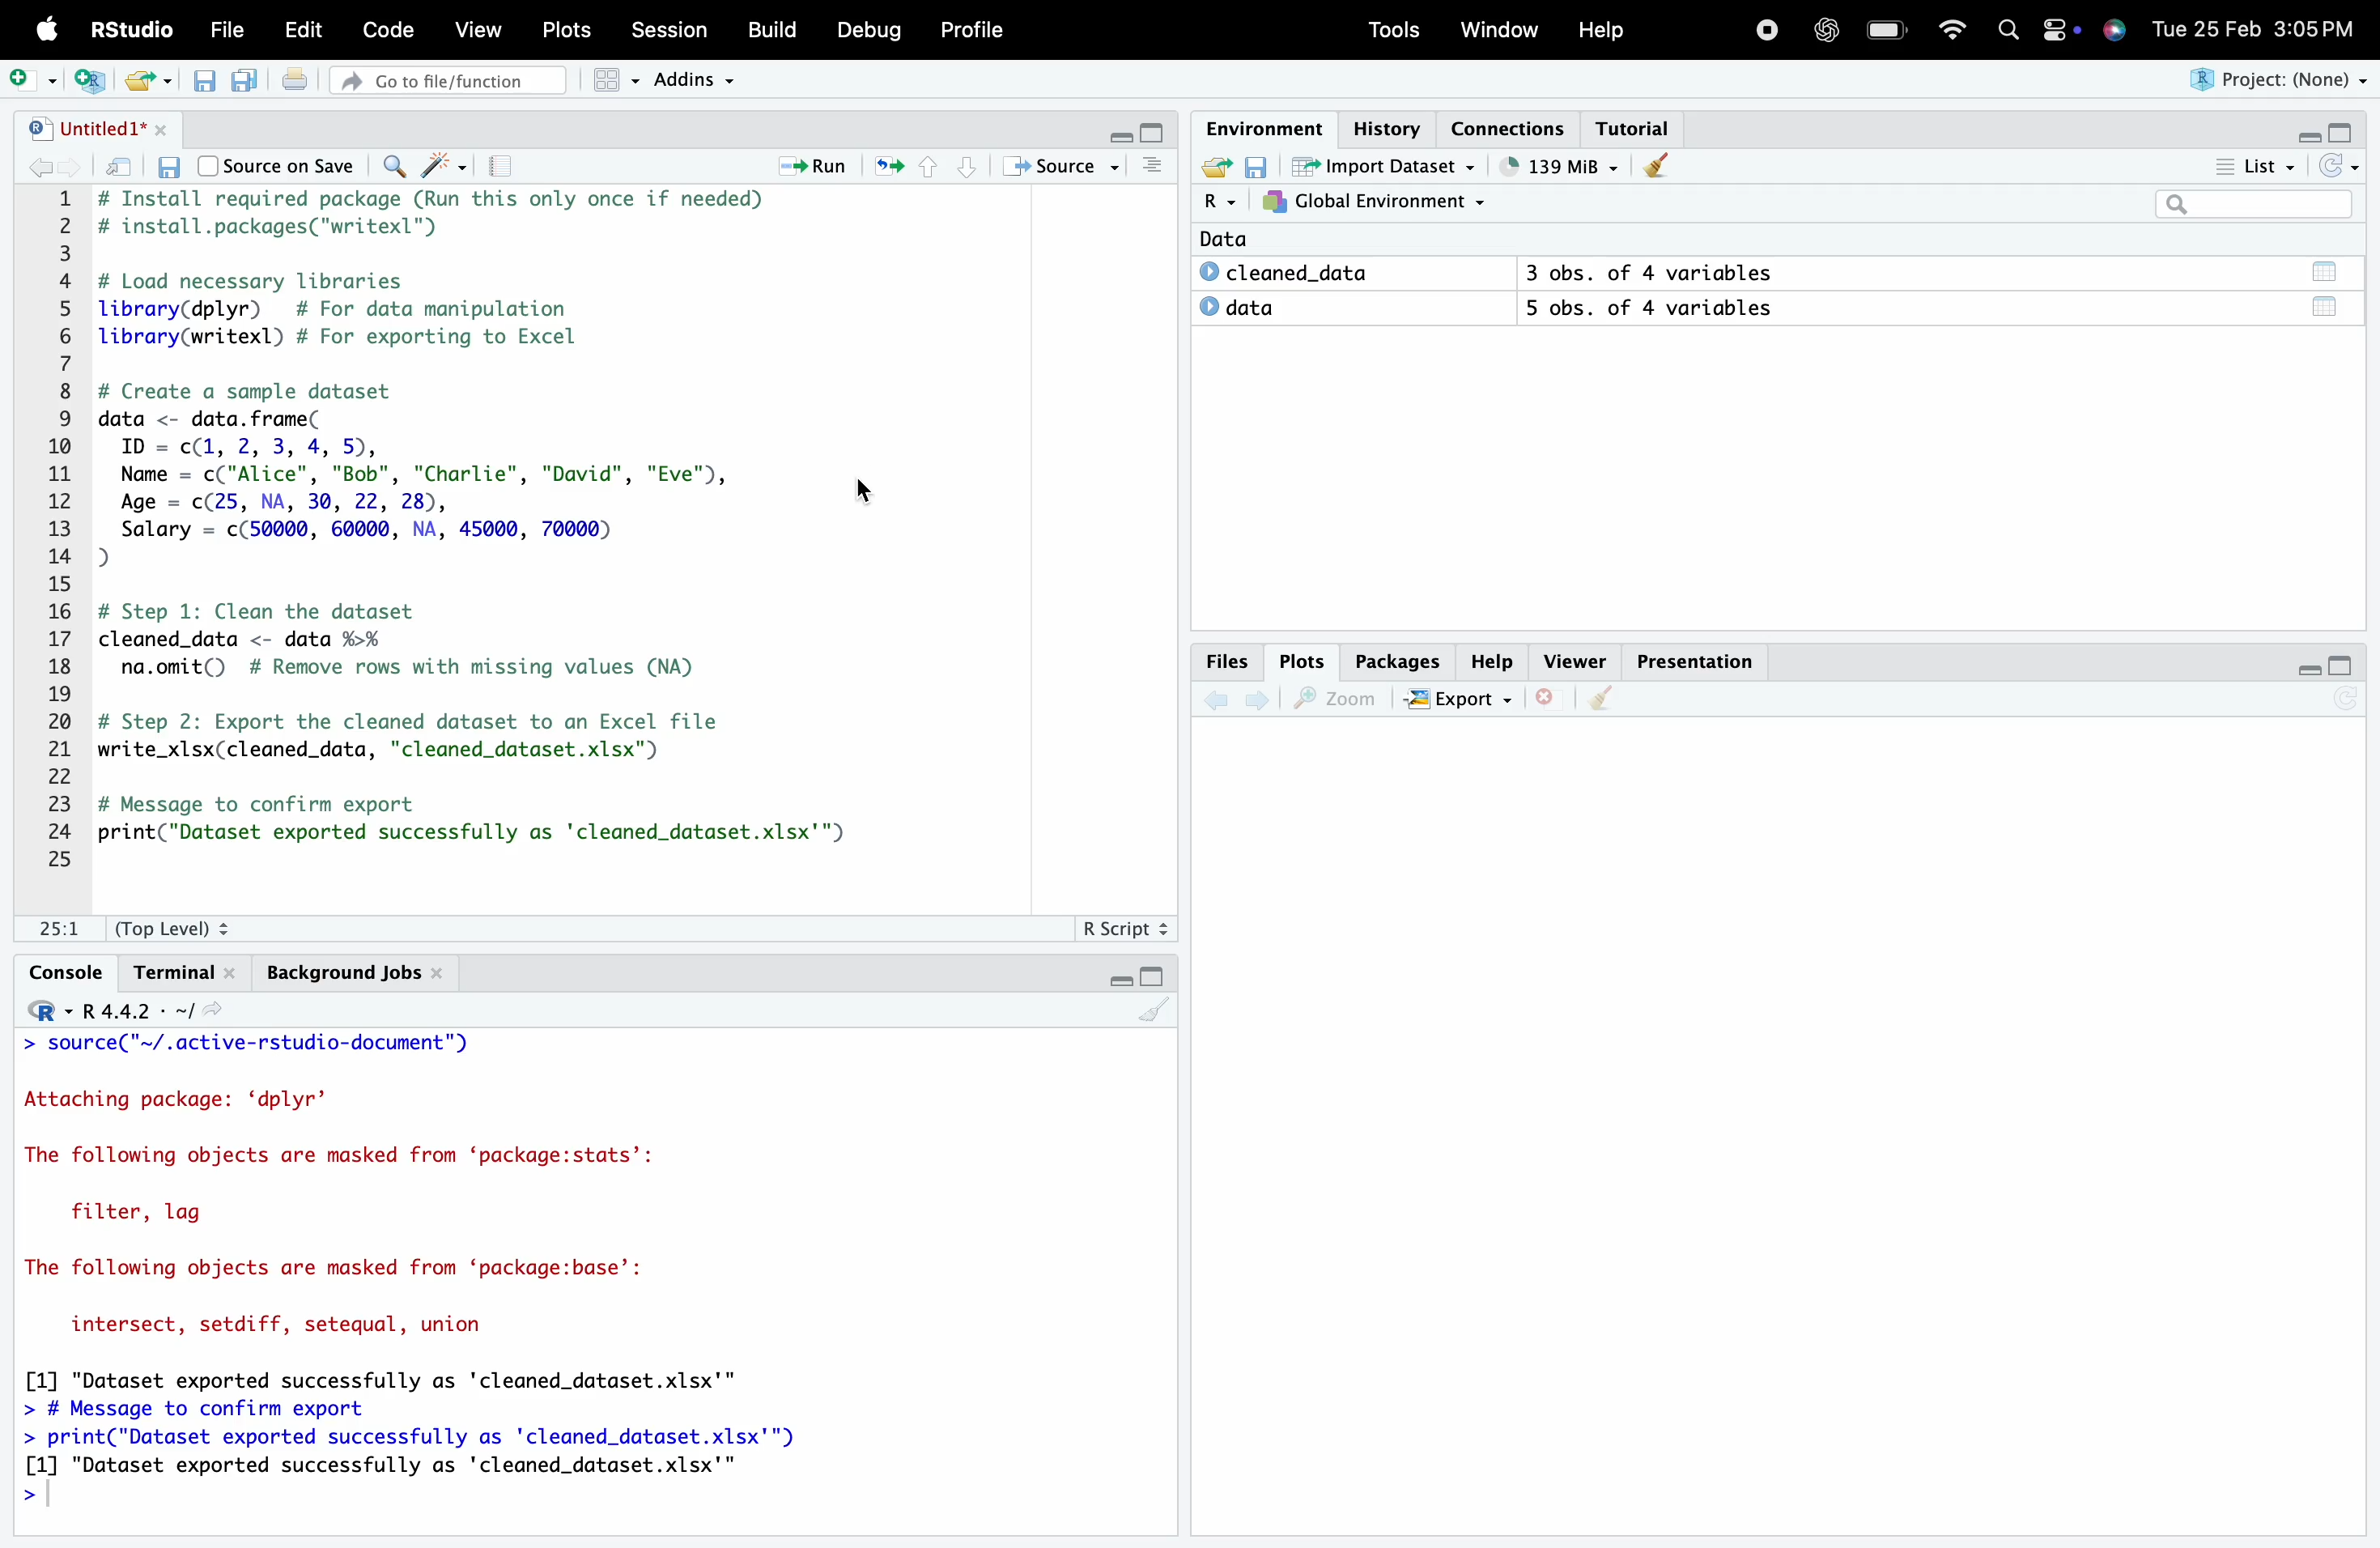 The width and height of the screenshot is (2380, 1548). I want to click on Open an existing file (Ctrl + O), so click(146, 81).